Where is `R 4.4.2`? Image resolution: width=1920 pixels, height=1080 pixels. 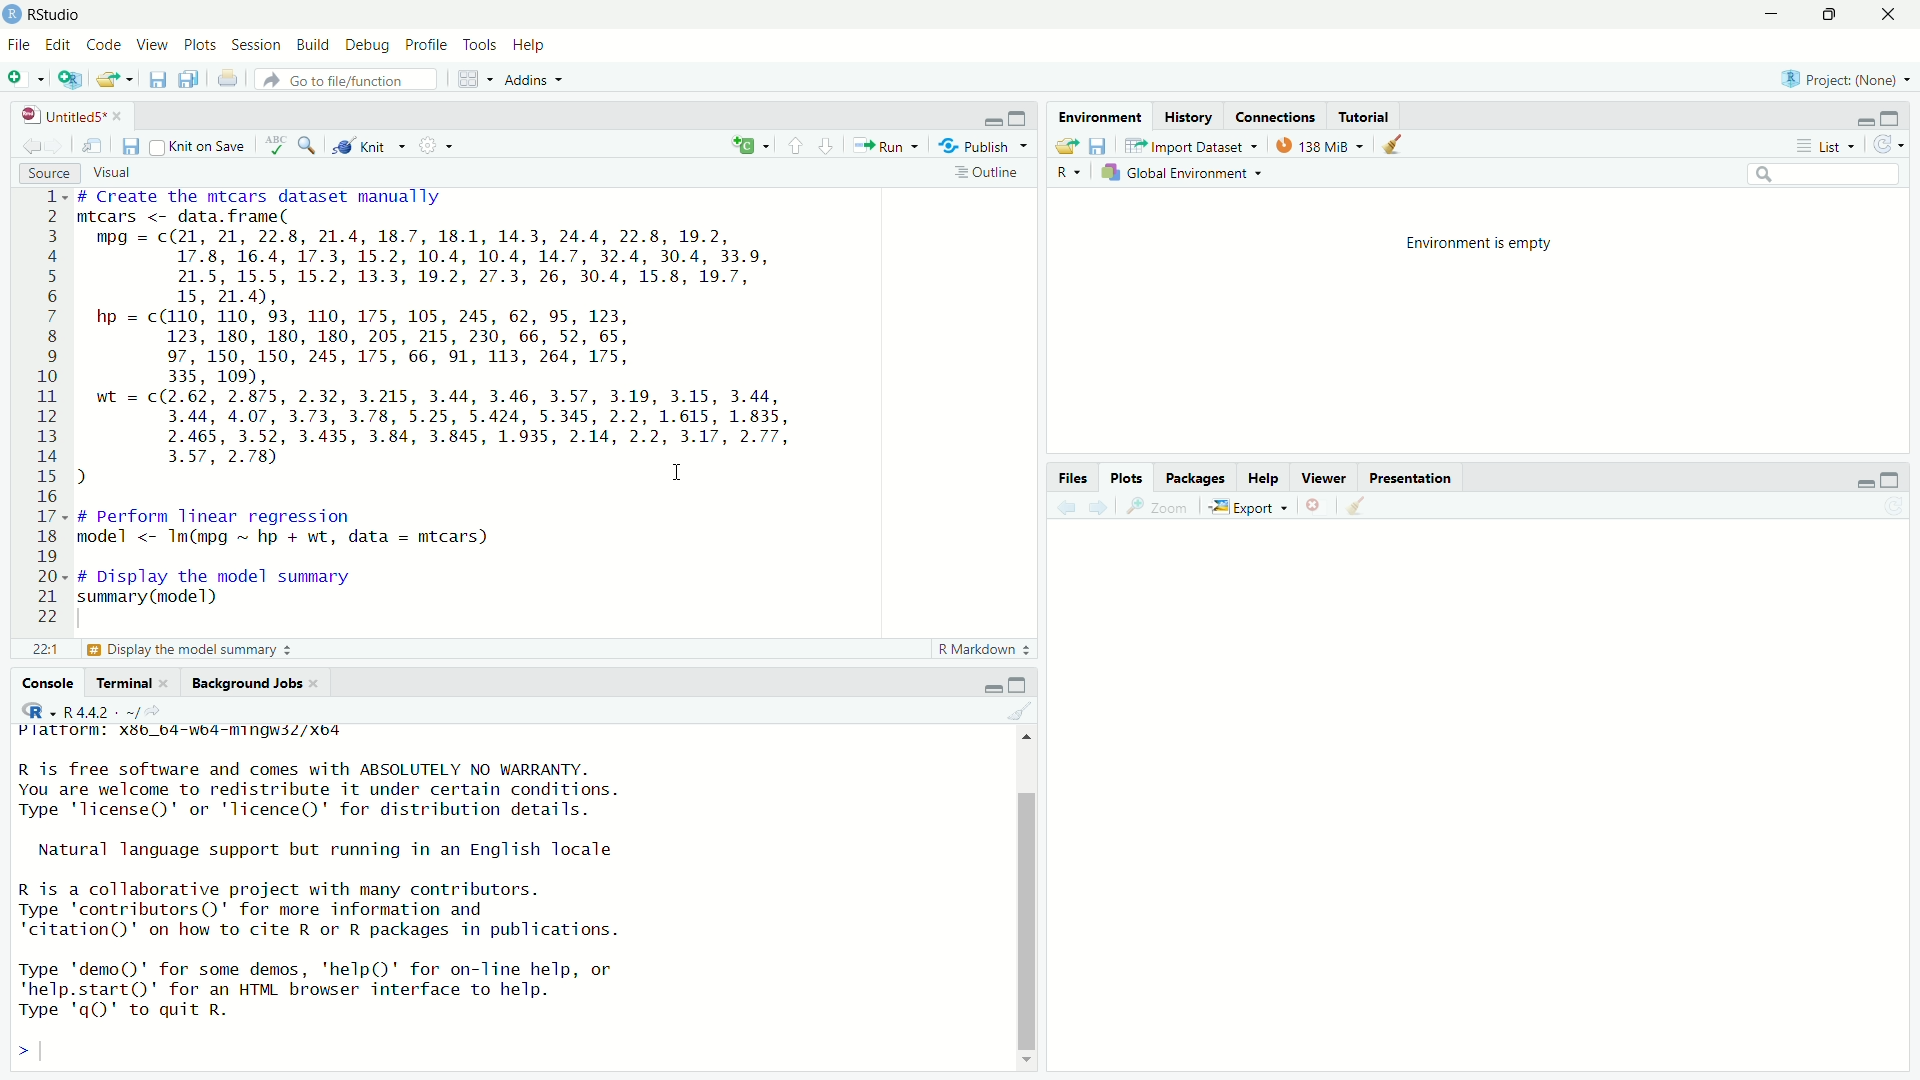 R 4.4.2 is located at coordinates (76, 710).